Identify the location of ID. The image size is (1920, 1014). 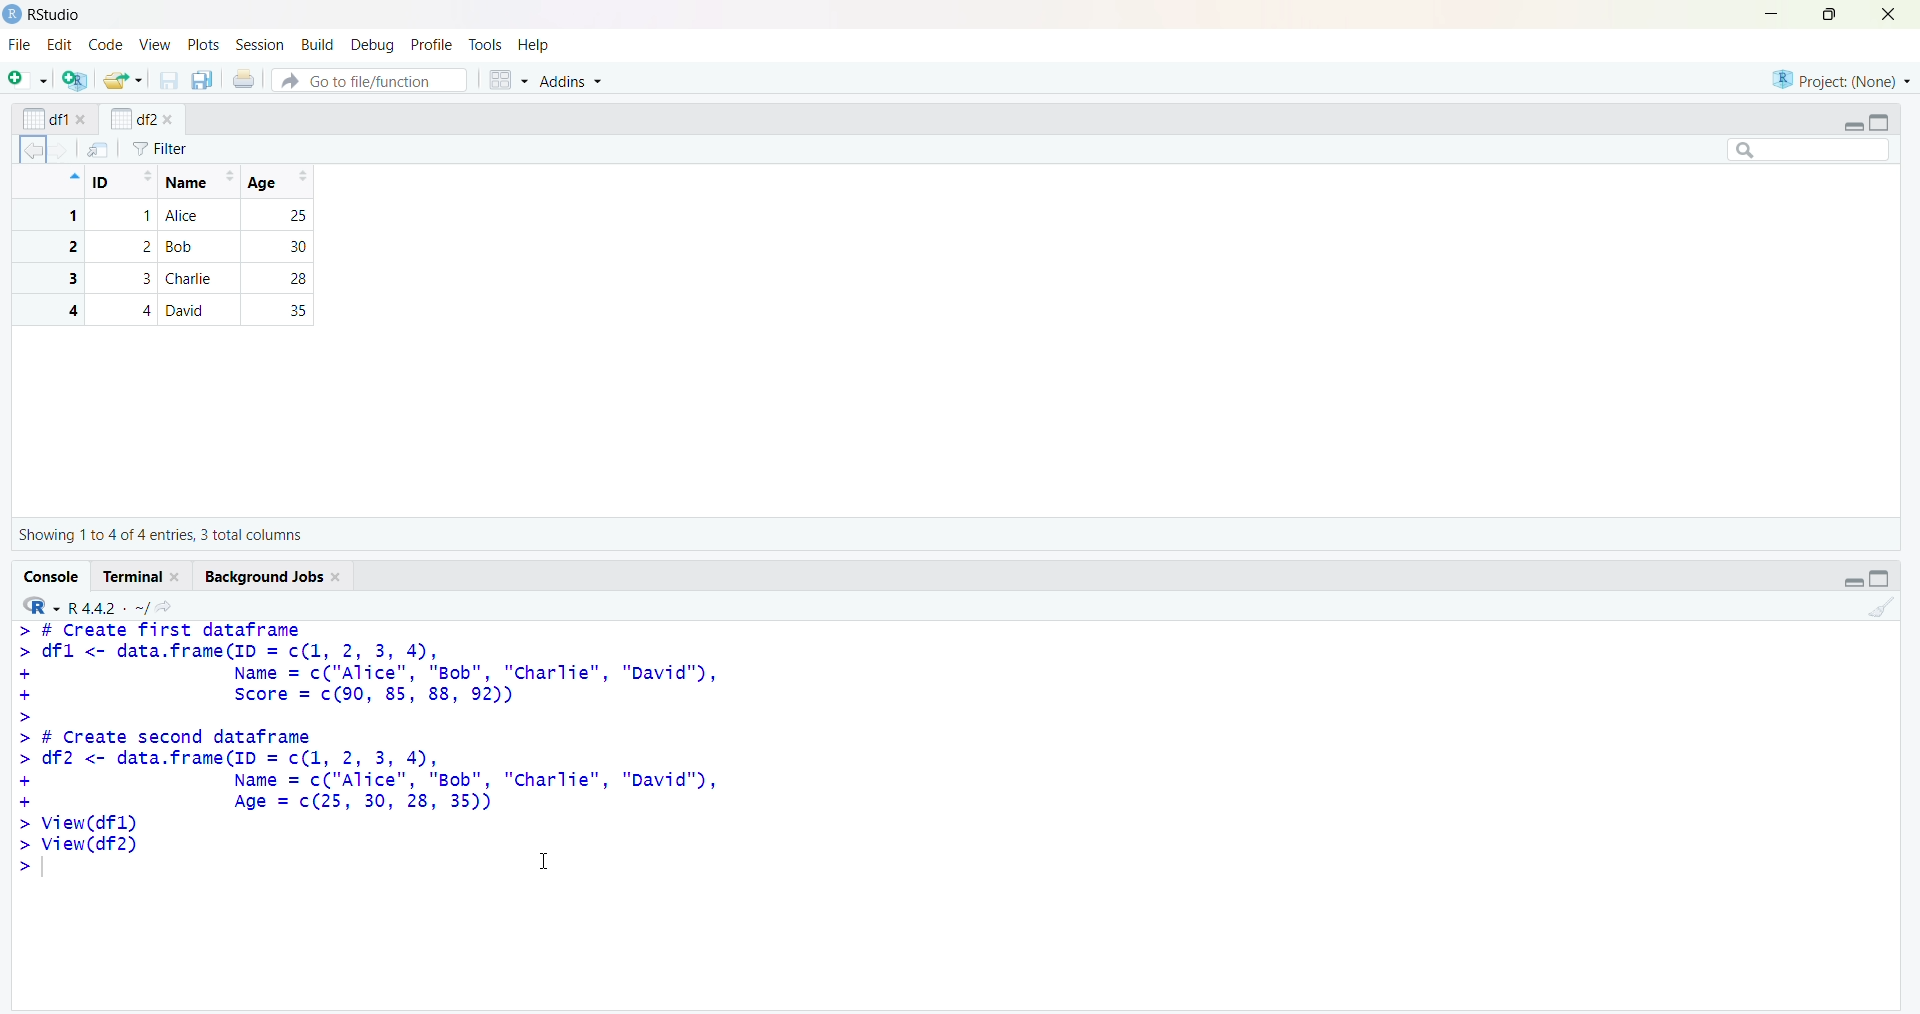
(123, 182).